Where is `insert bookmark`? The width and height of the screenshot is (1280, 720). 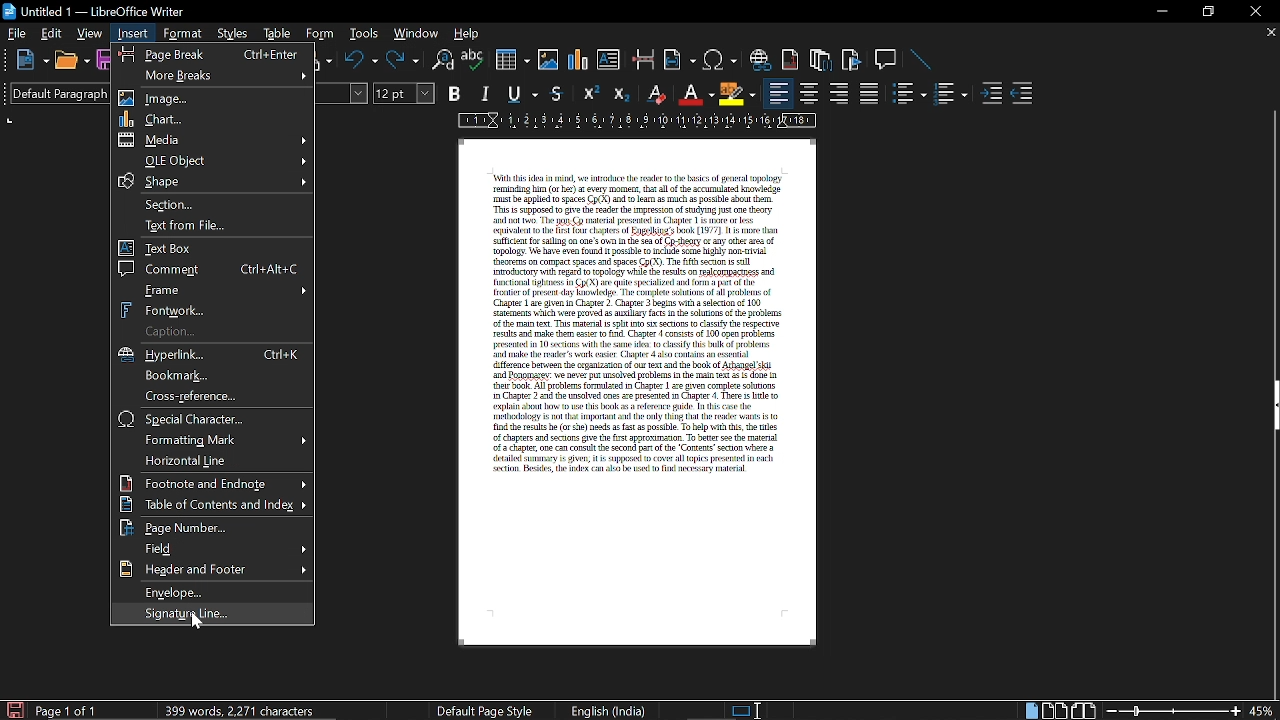
insert bookmark is located at coordinates (853, 59).